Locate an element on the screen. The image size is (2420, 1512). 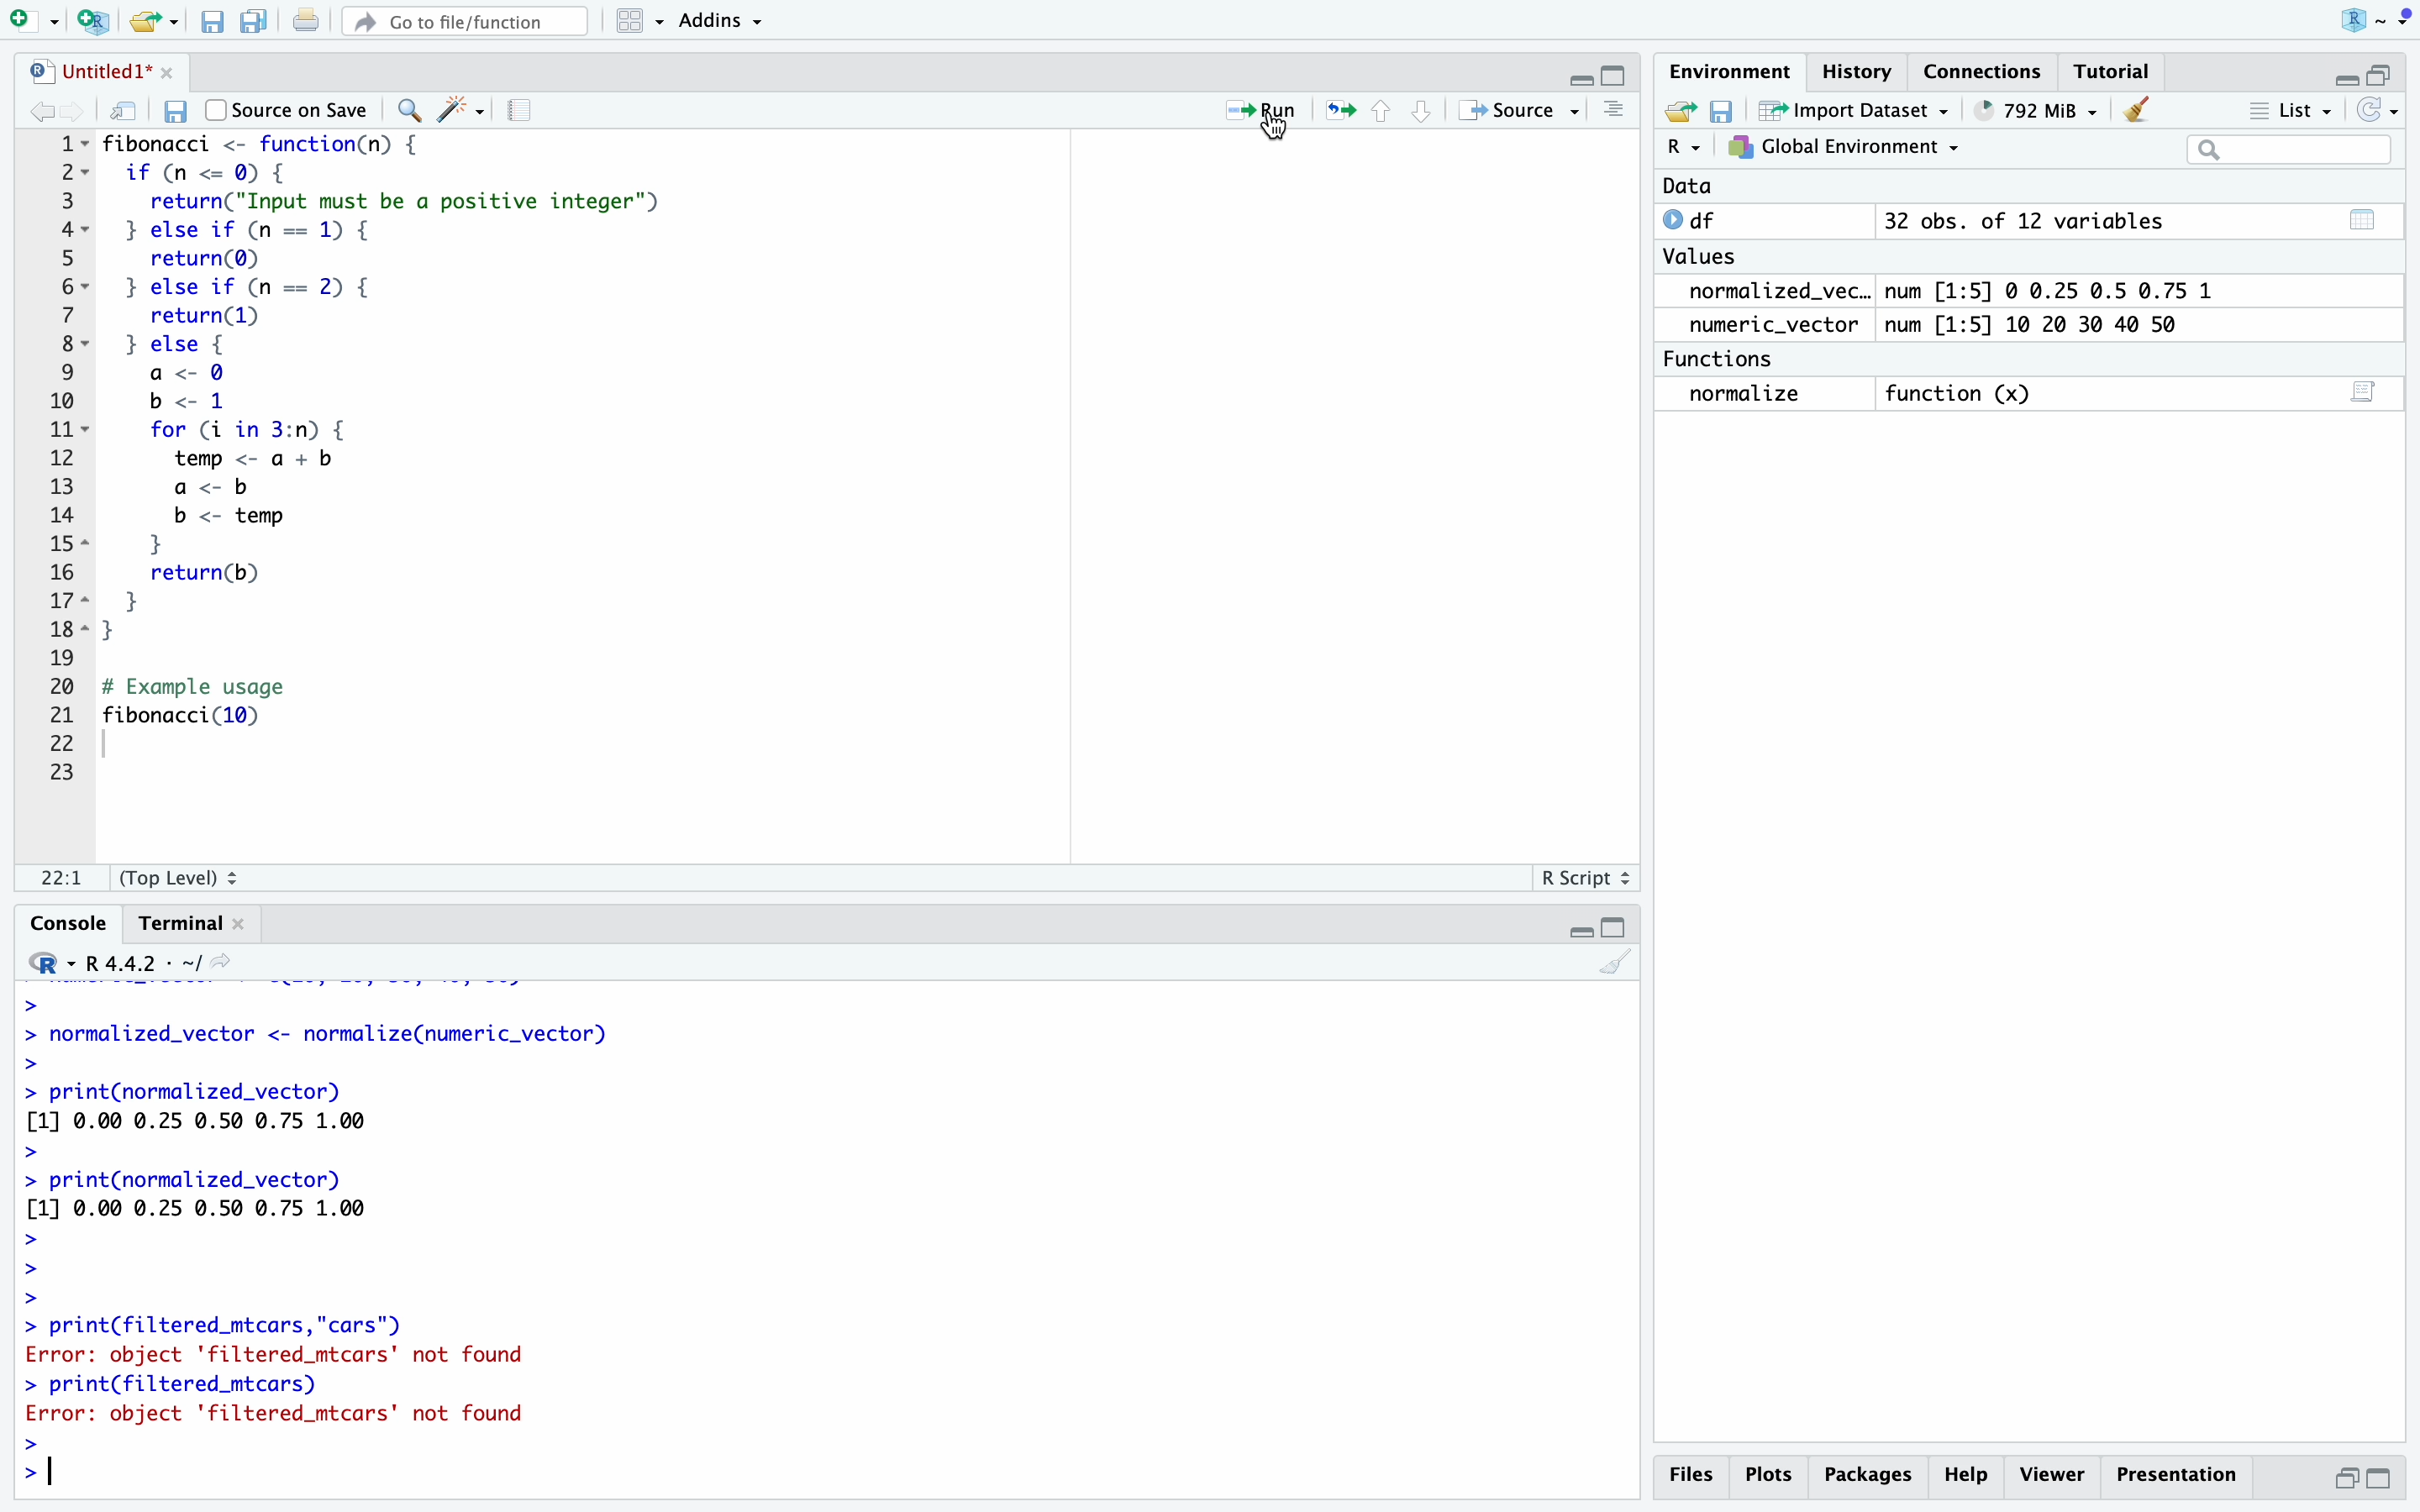
32 obs. of 12 variables is located at coordinates (2027, 220).